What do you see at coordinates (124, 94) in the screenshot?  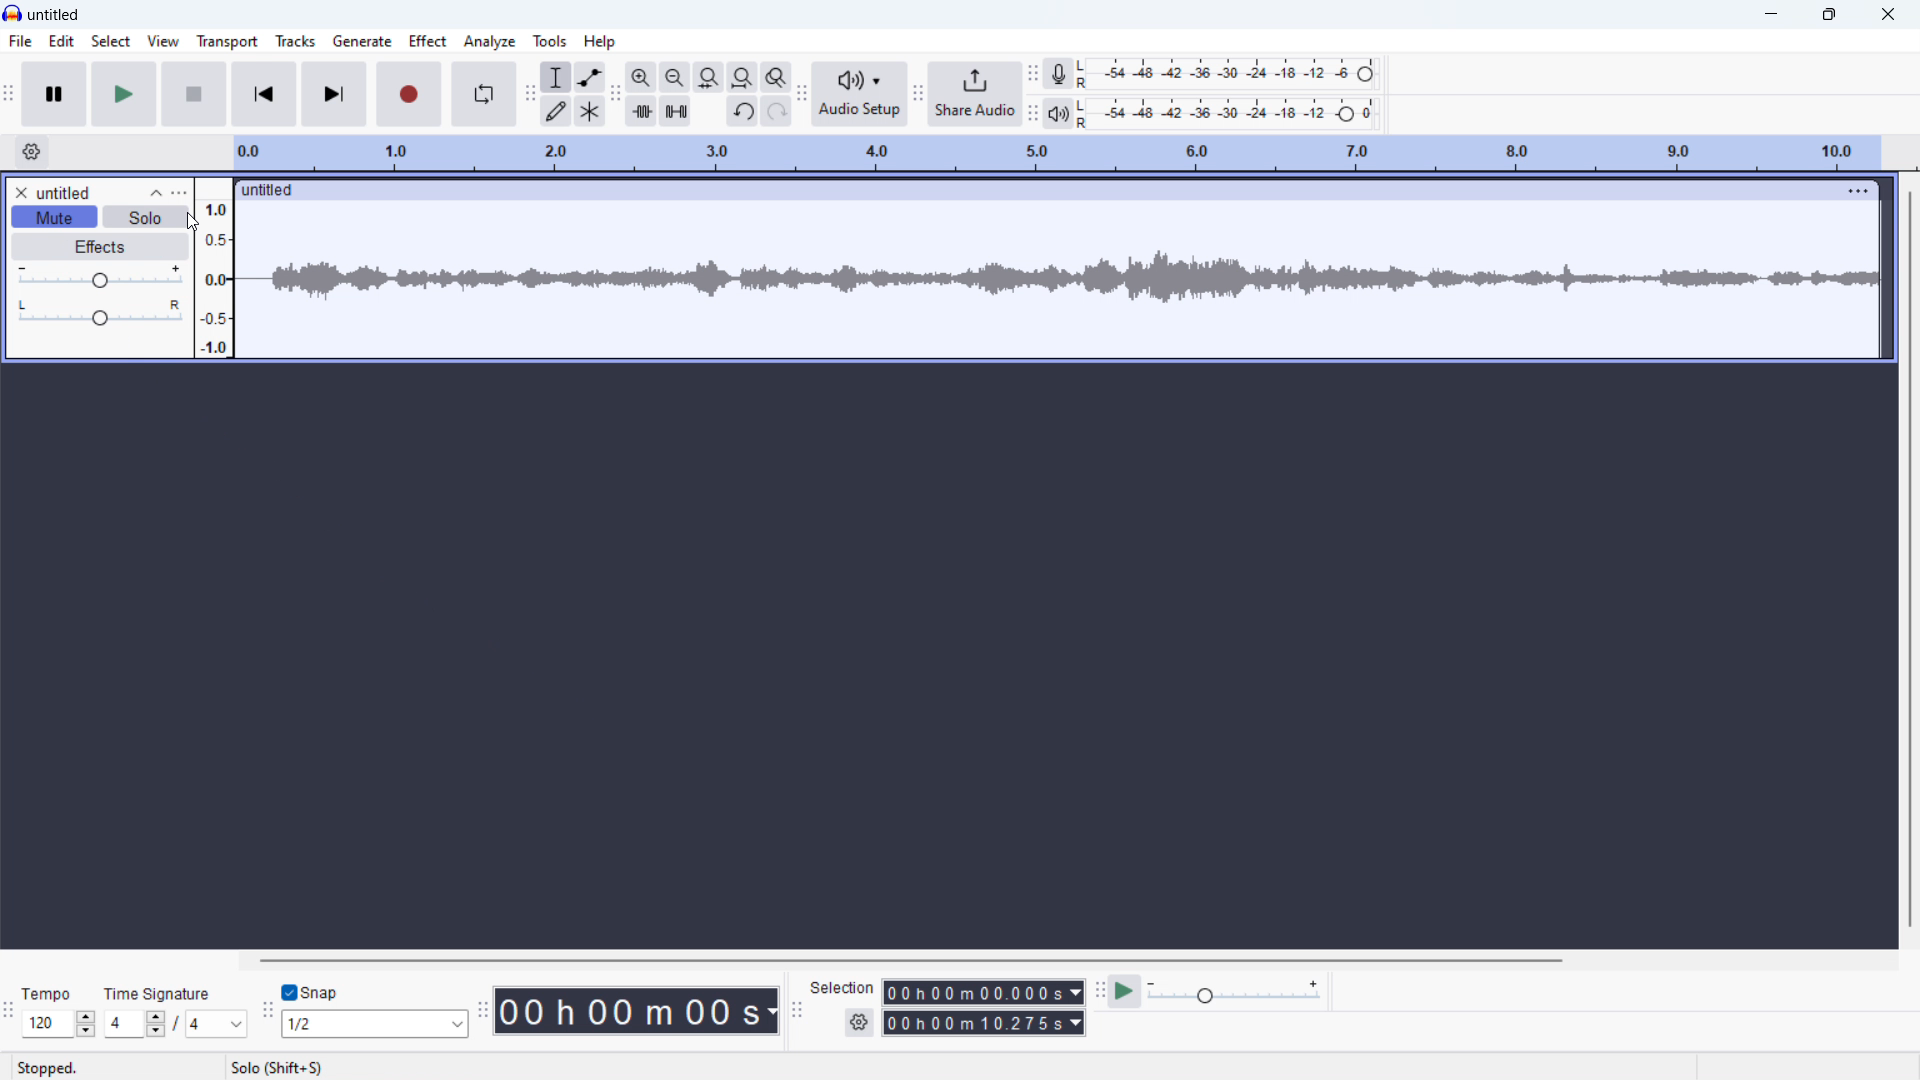 I see `play` at bounding box center [124, 94].